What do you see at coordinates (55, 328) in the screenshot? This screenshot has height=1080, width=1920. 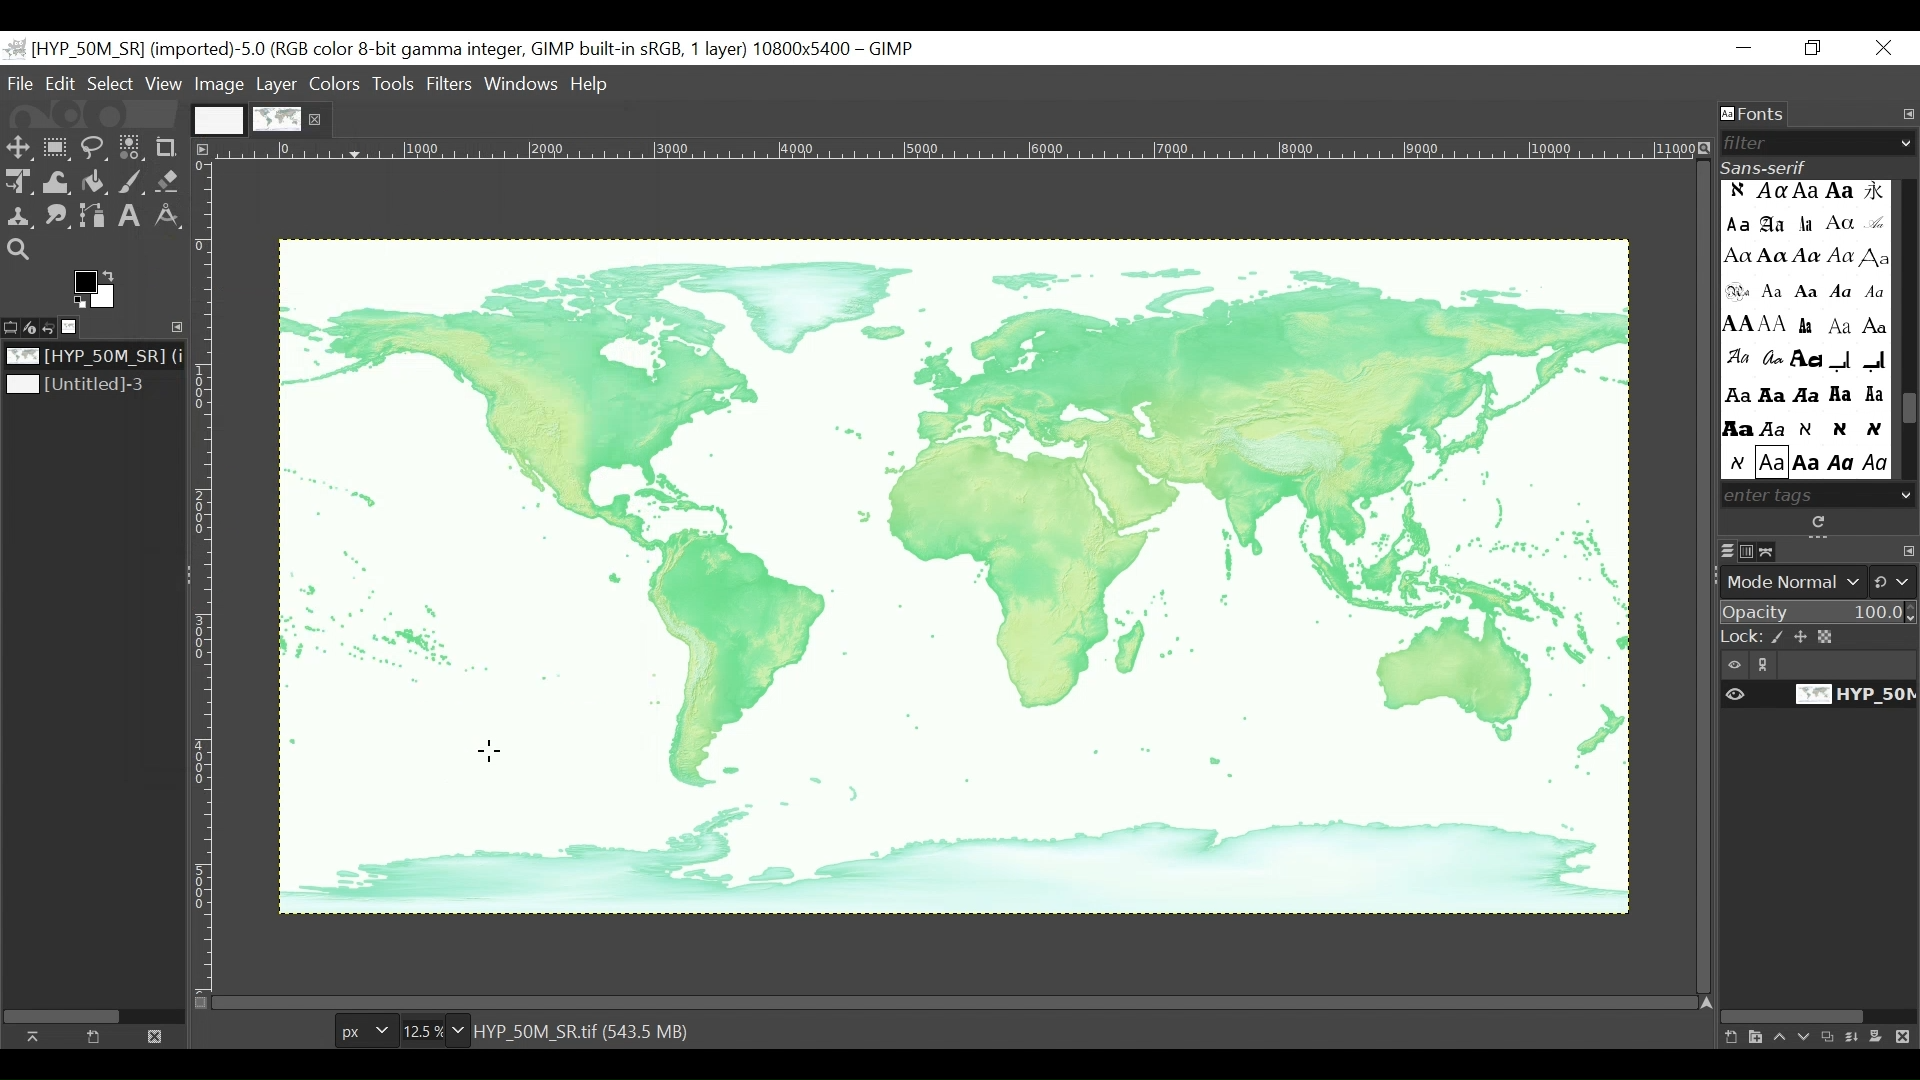 I see `Undo History` at bounding box center [55, 328].